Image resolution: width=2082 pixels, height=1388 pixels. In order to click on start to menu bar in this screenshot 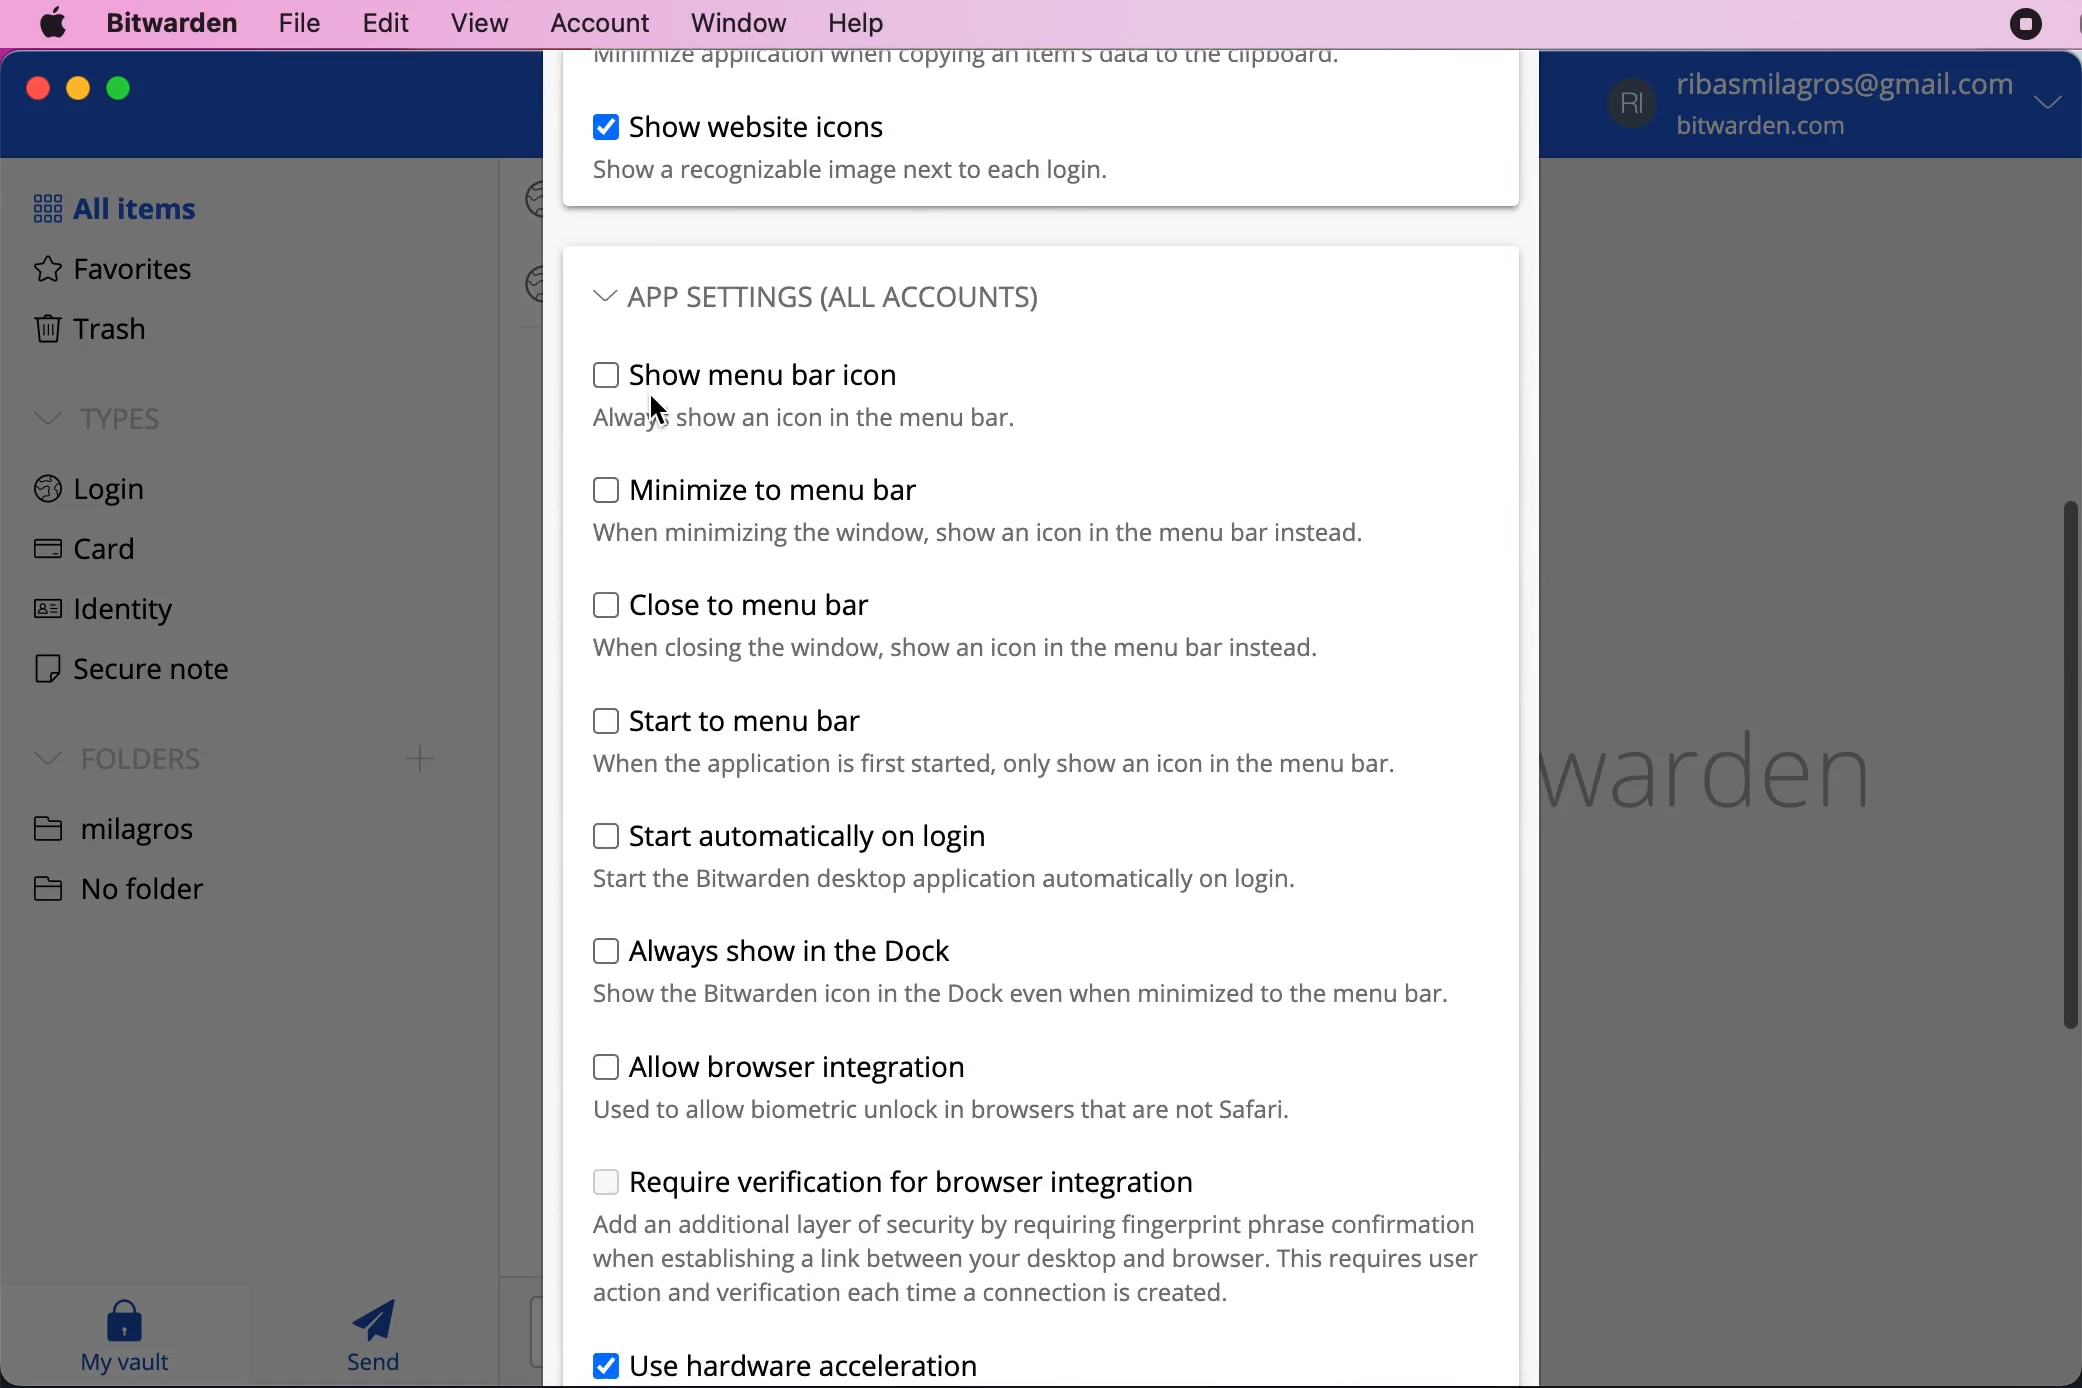, I will do `click(1019, 743)`.